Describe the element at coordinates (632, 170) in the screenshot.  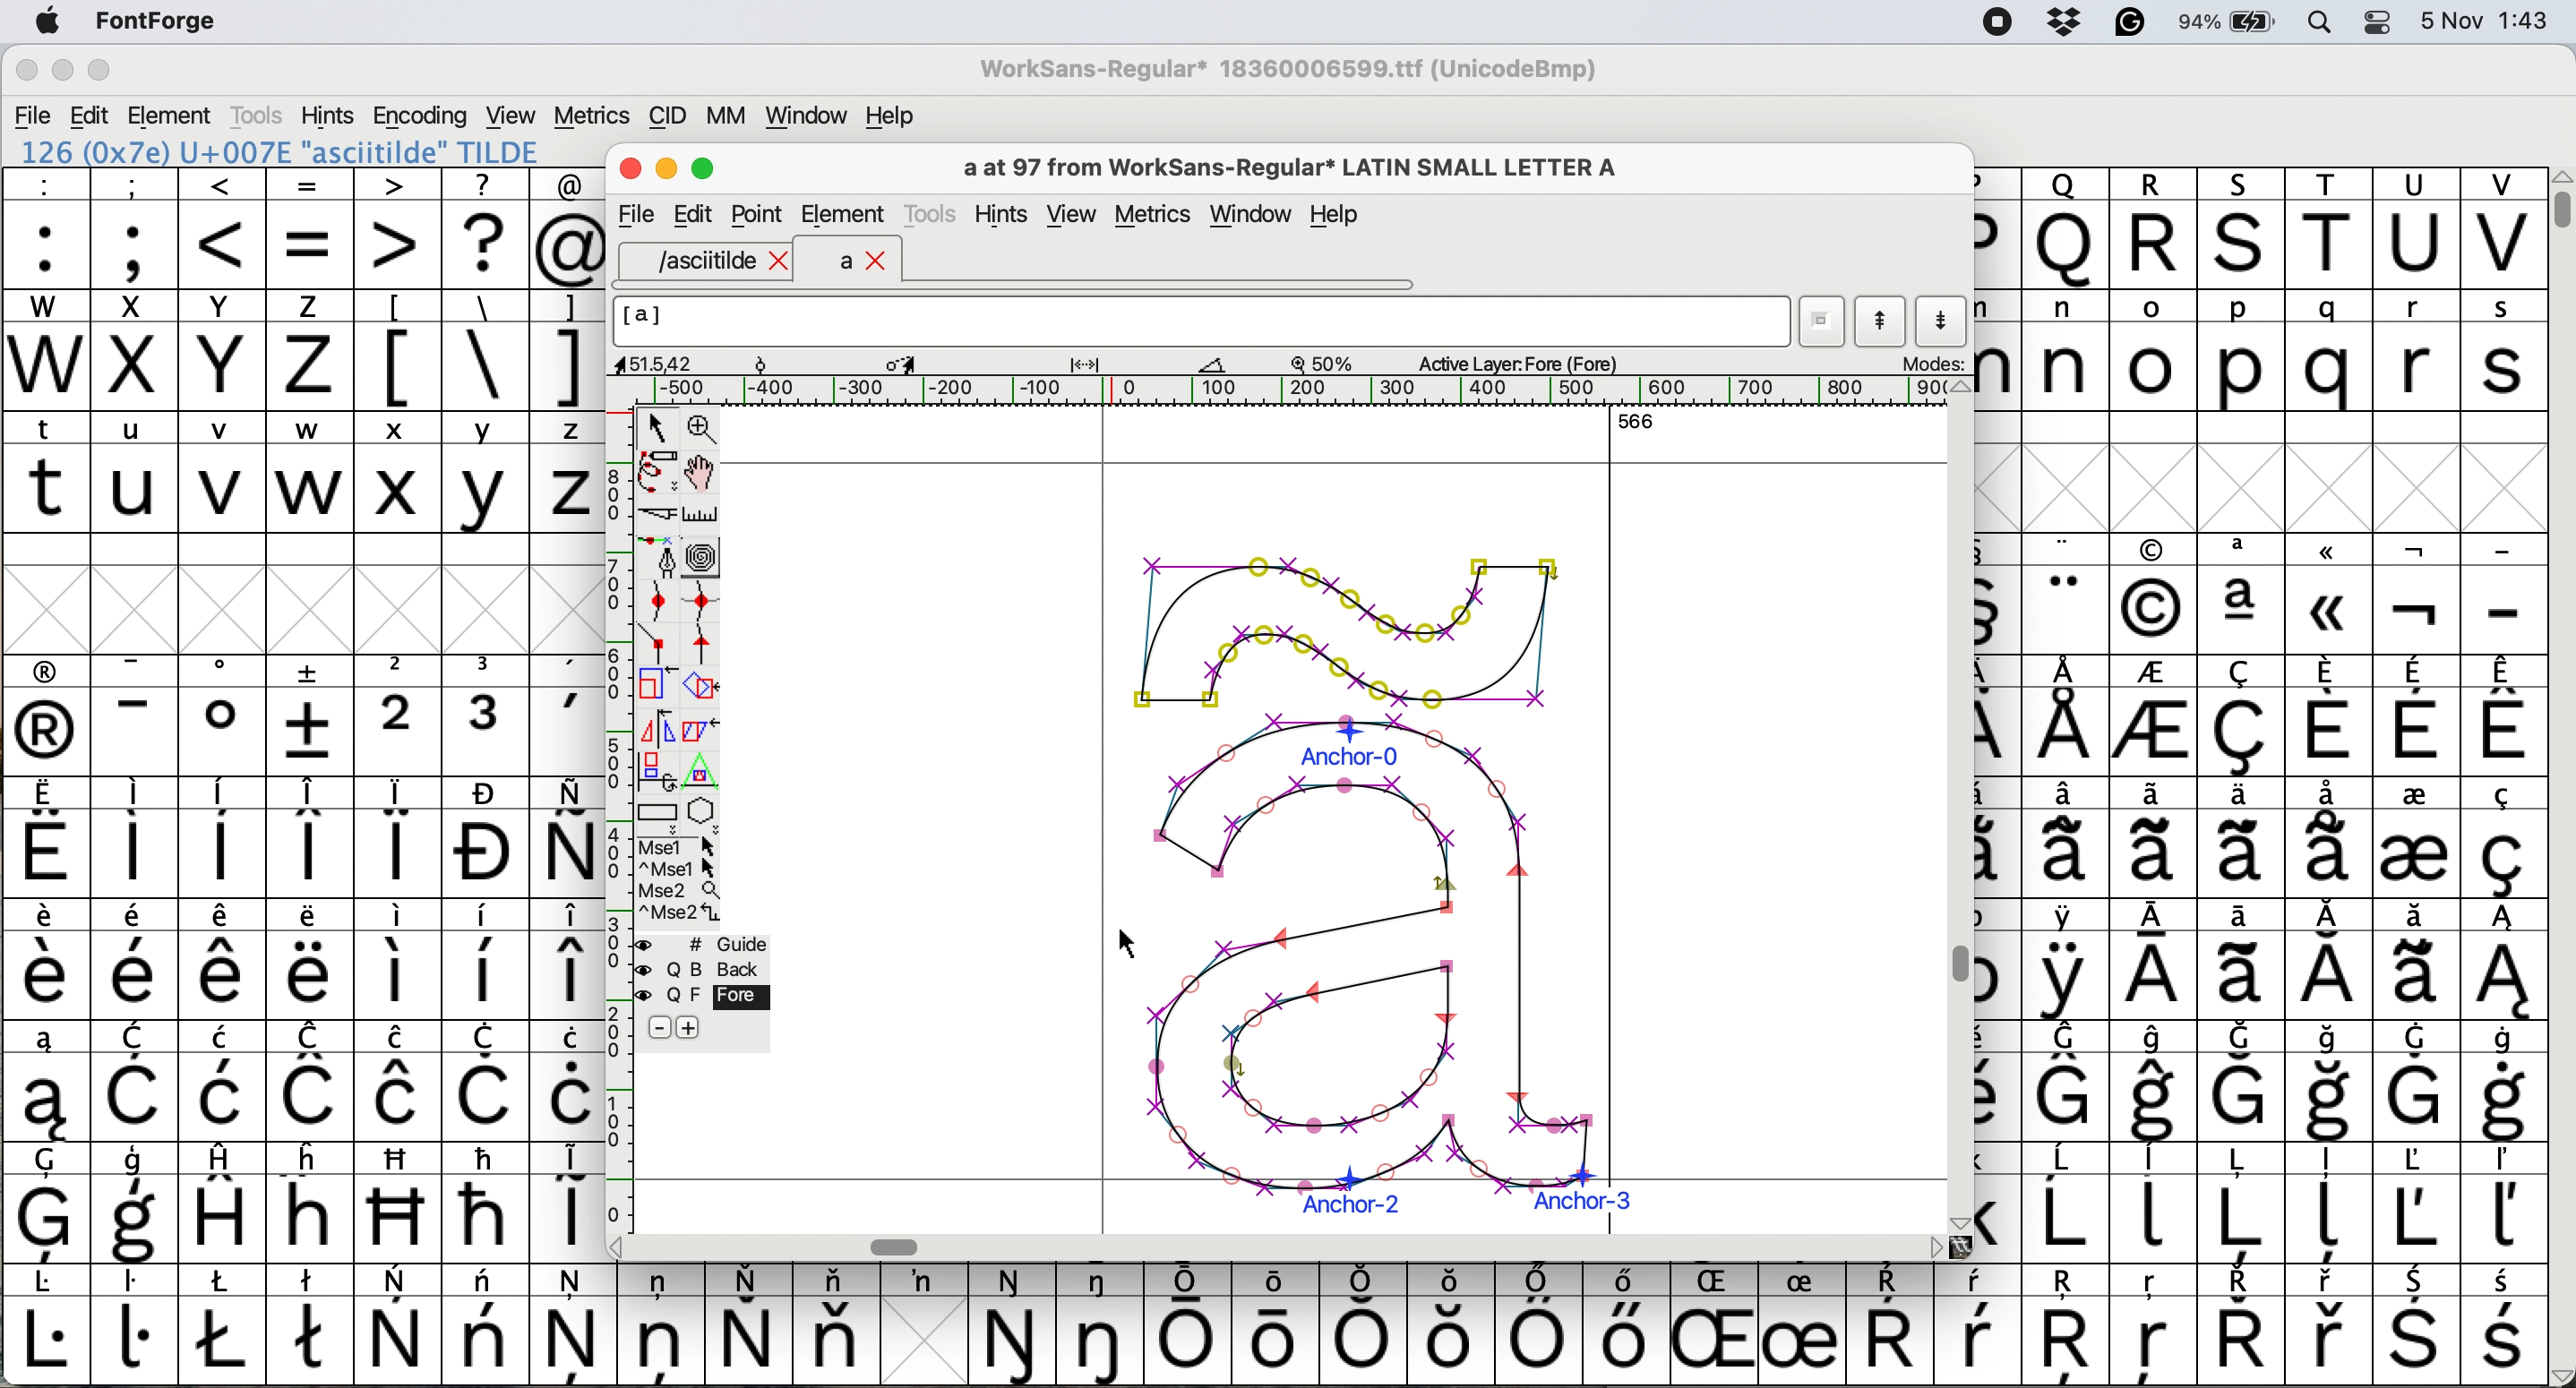
I see `Close` at that location.